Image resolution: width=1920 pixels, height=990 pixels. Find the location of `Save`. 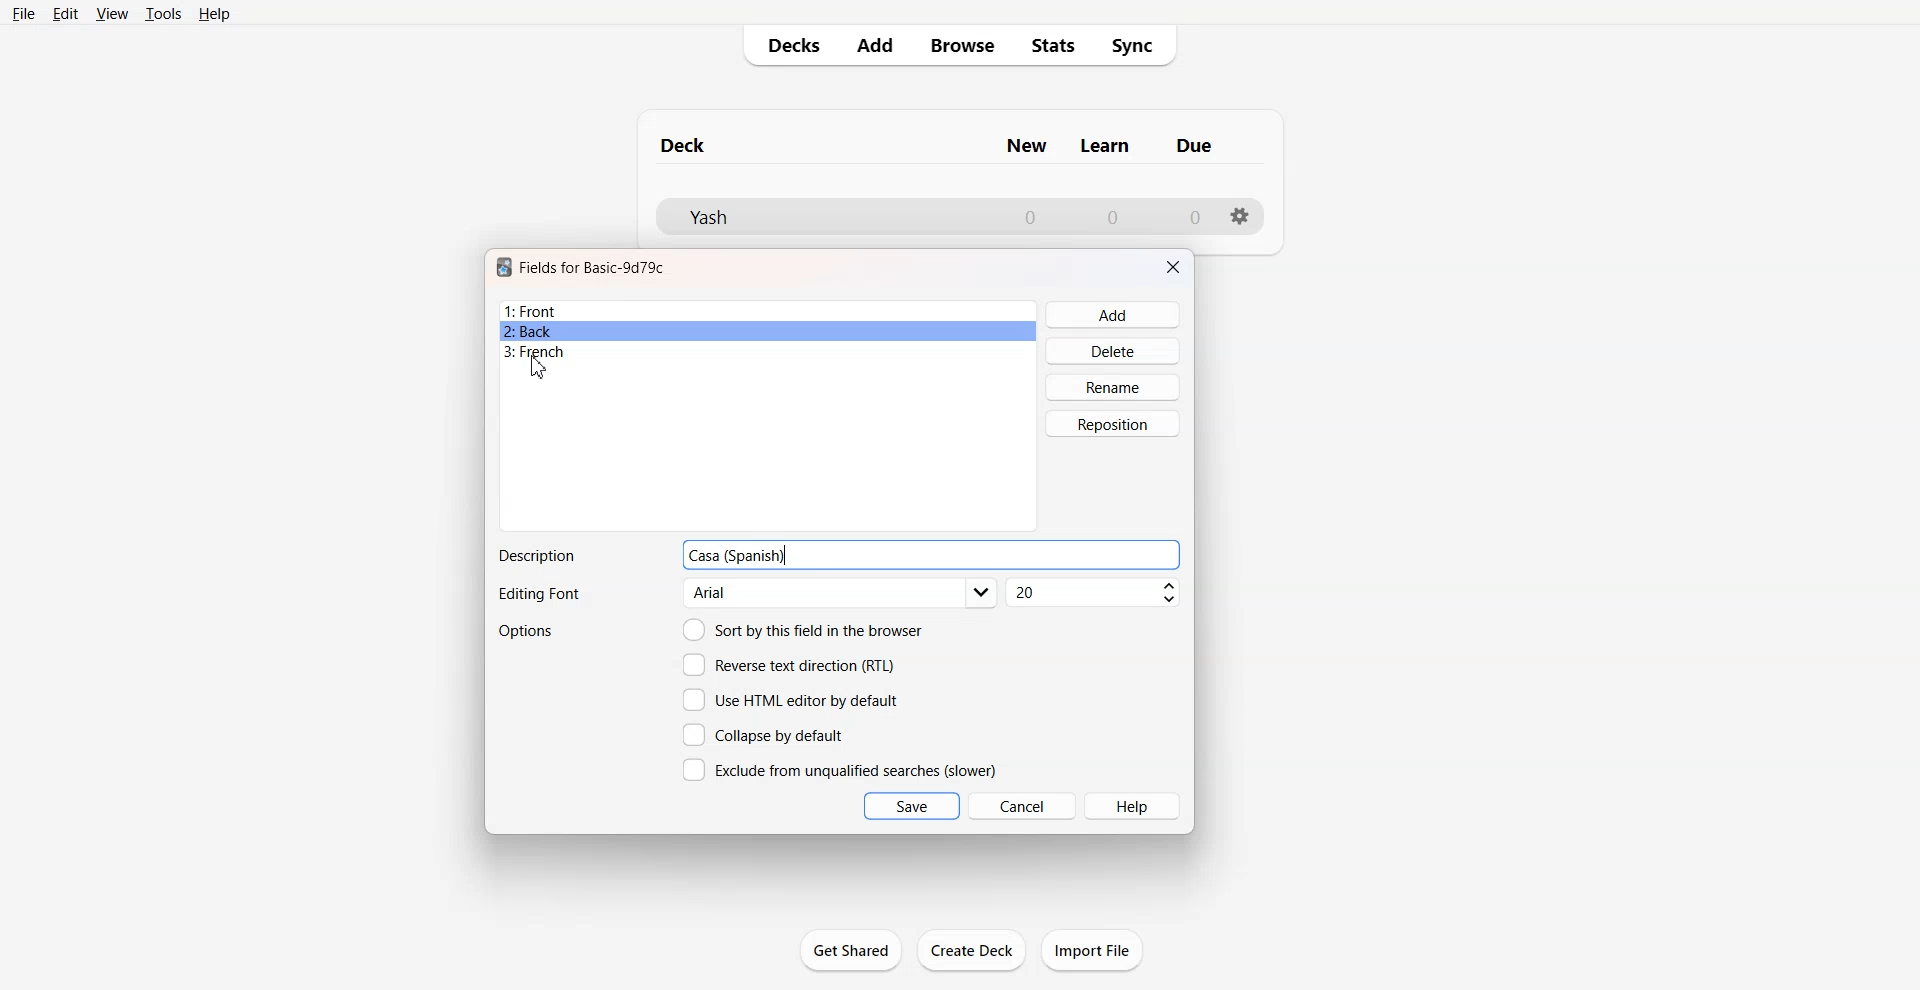

Save is located at coordinates (912, 806).